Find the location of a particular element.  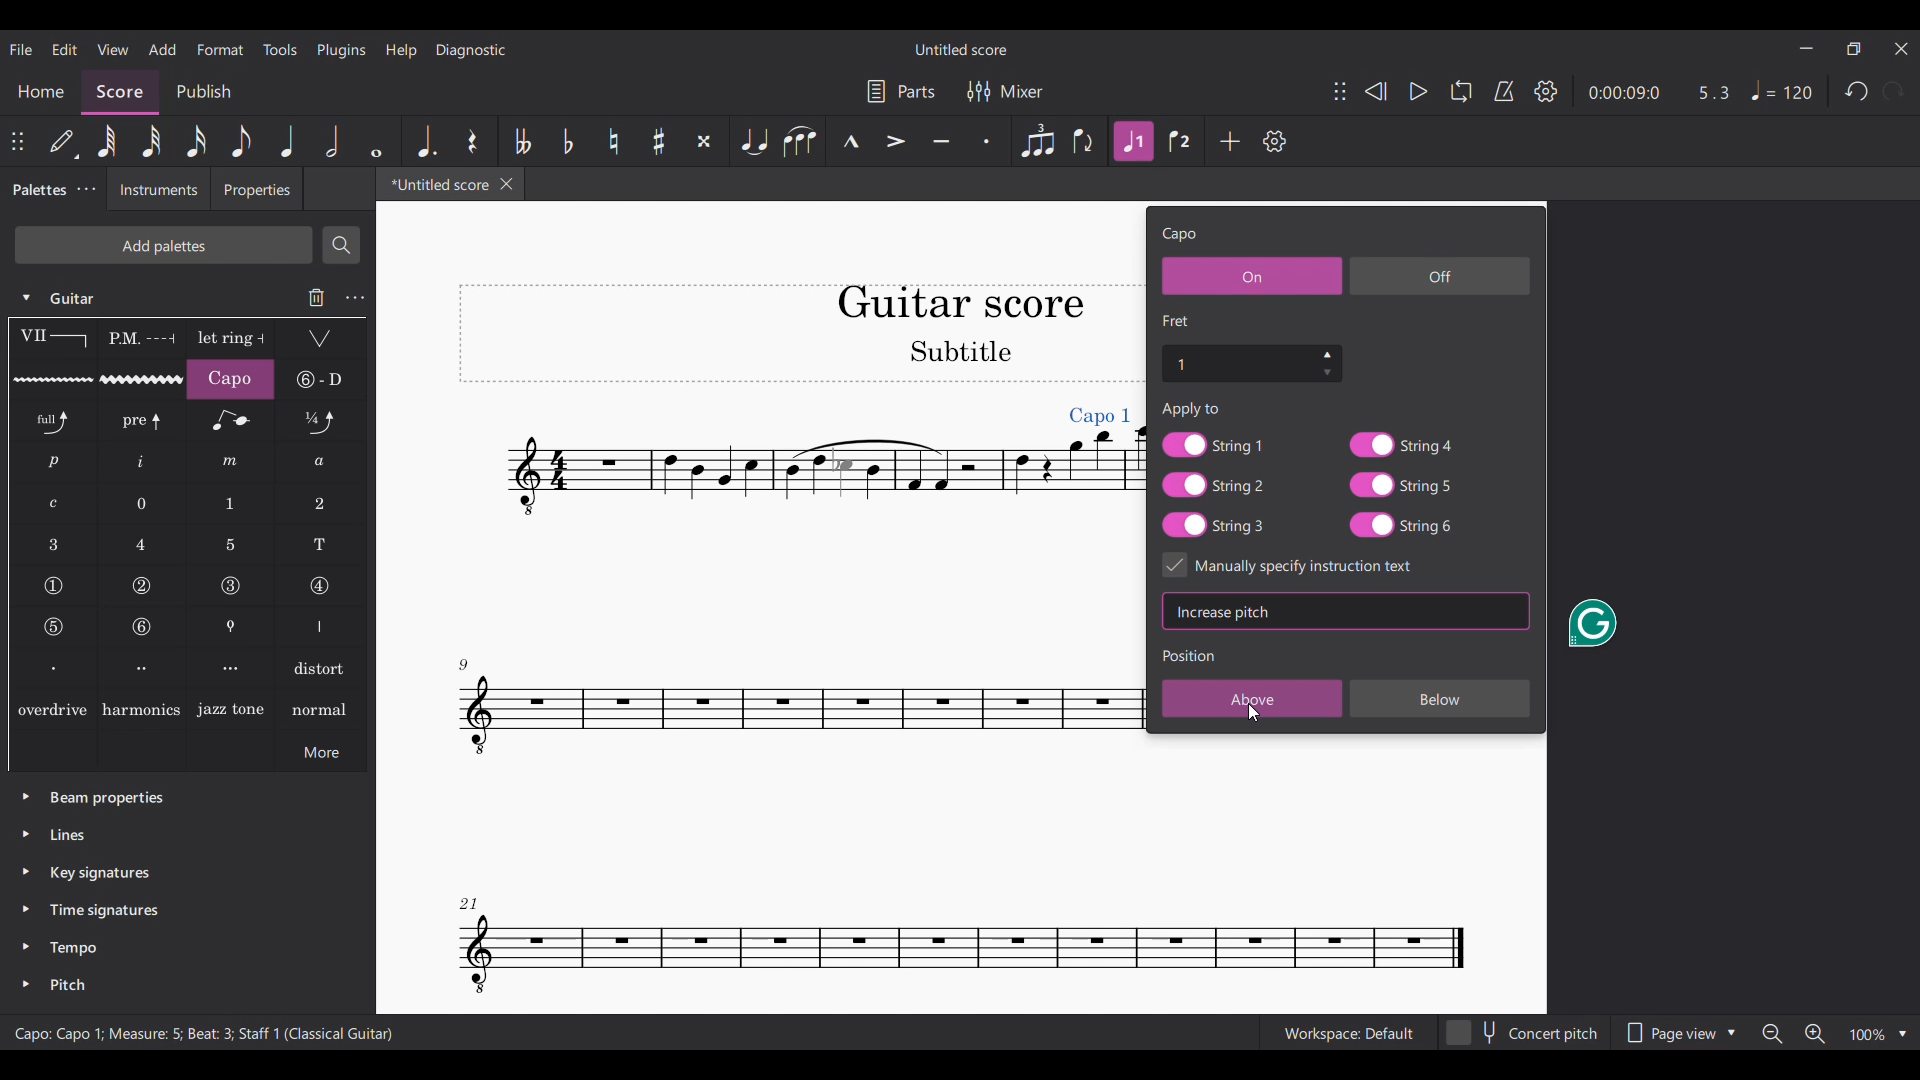

String 2 toggle is located at coordinates (1214, 485).